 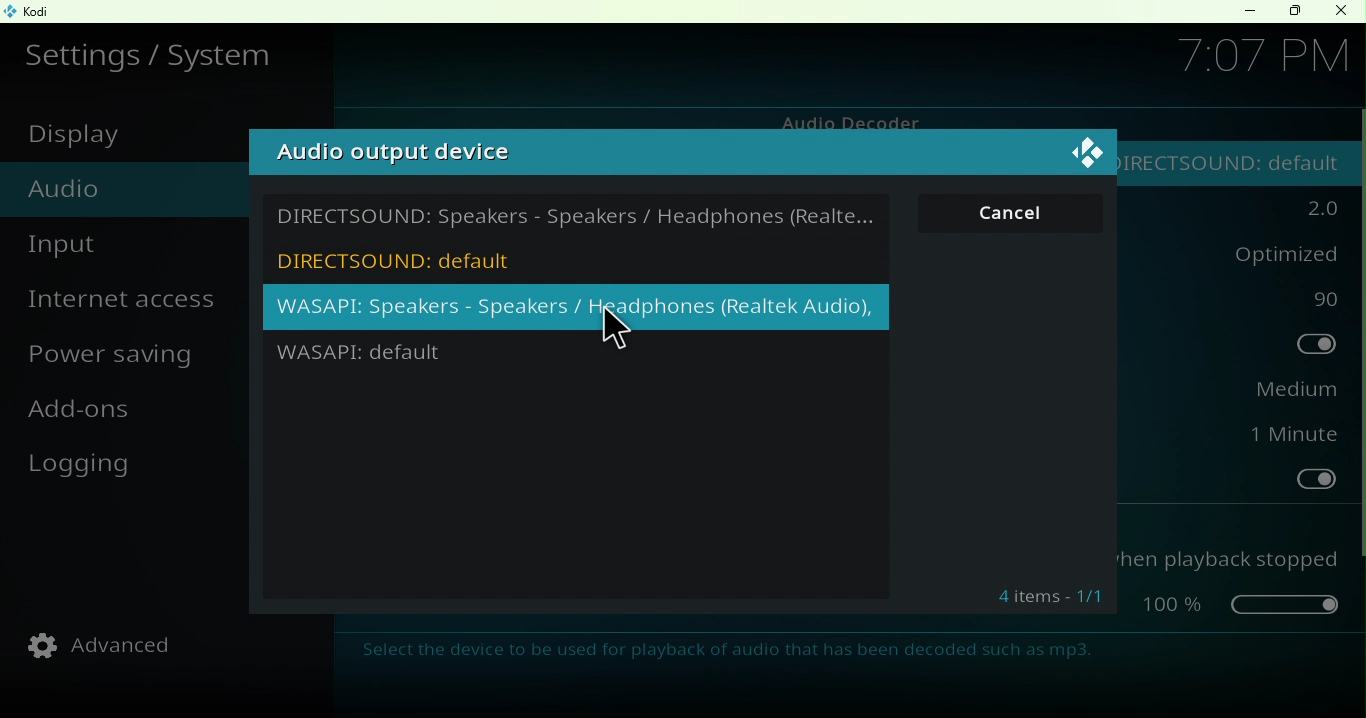 I want to click on optimized, so click(x=1284, y=255).